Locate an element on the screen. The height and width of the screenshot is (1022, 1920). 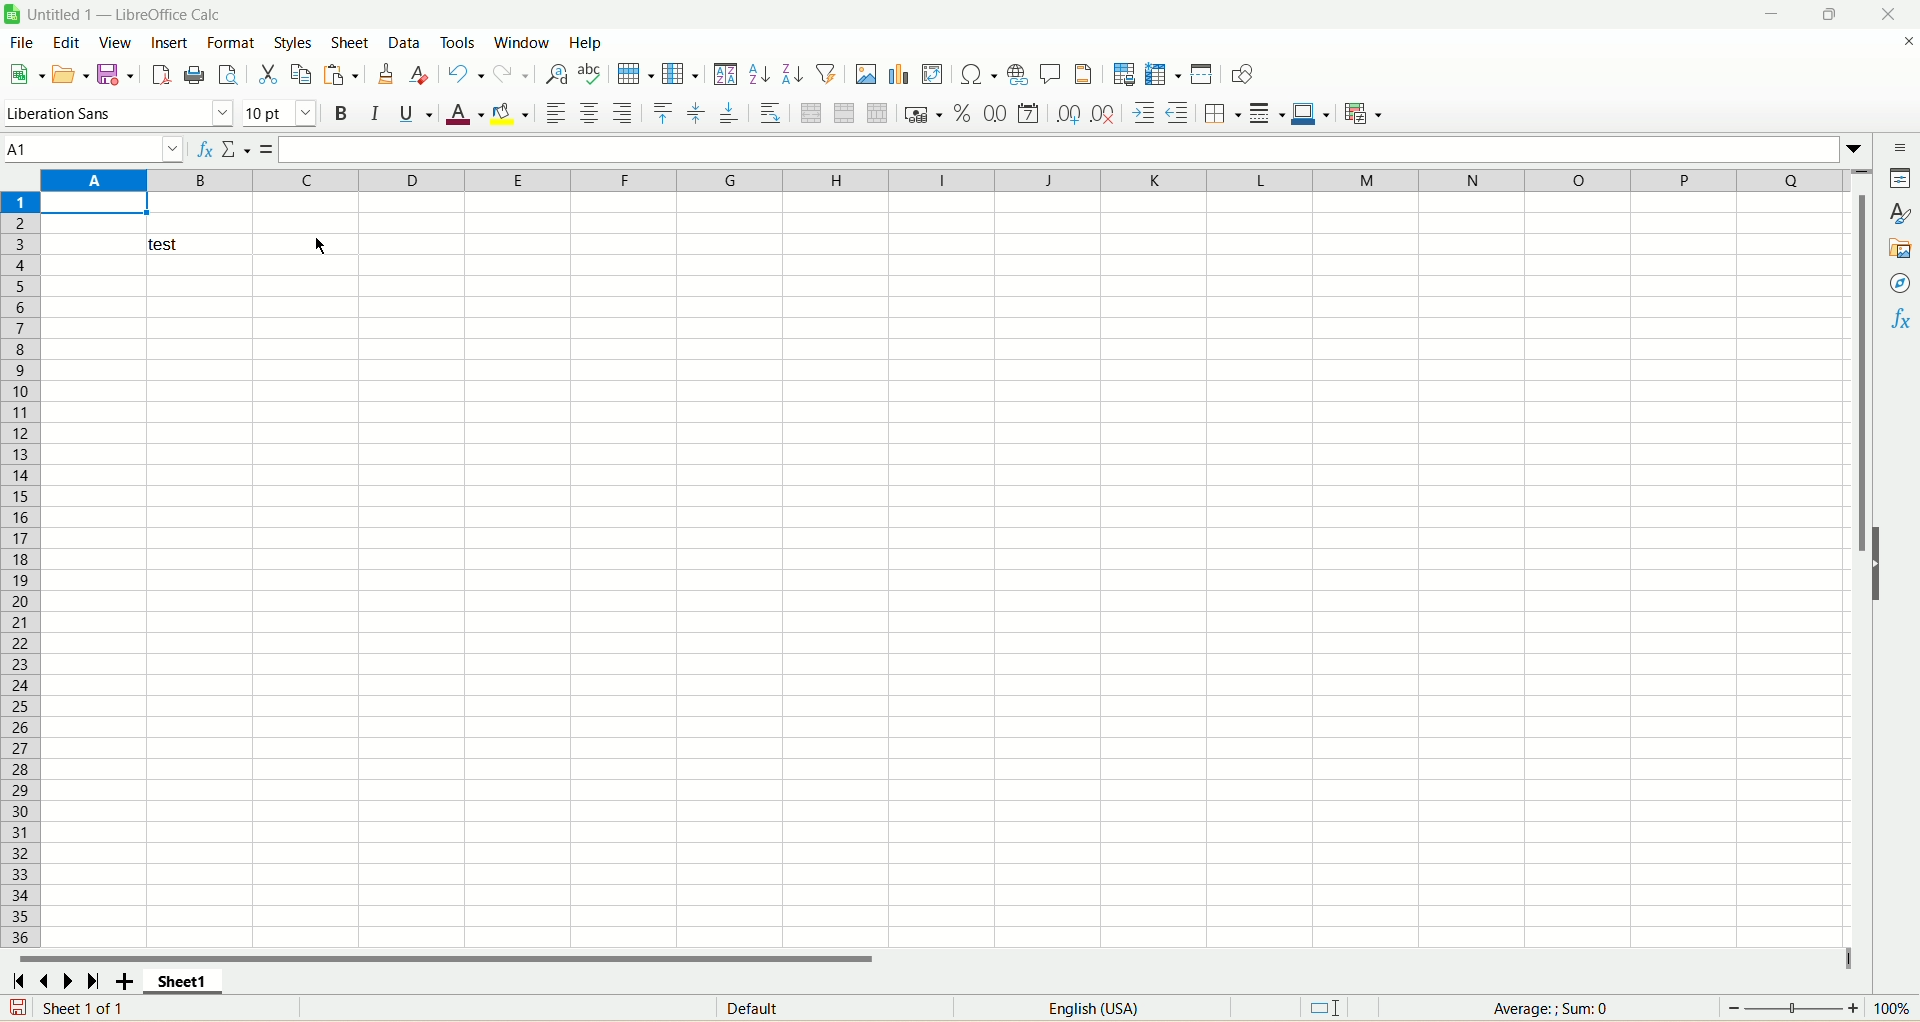
file is located at coordinates (22, 42).